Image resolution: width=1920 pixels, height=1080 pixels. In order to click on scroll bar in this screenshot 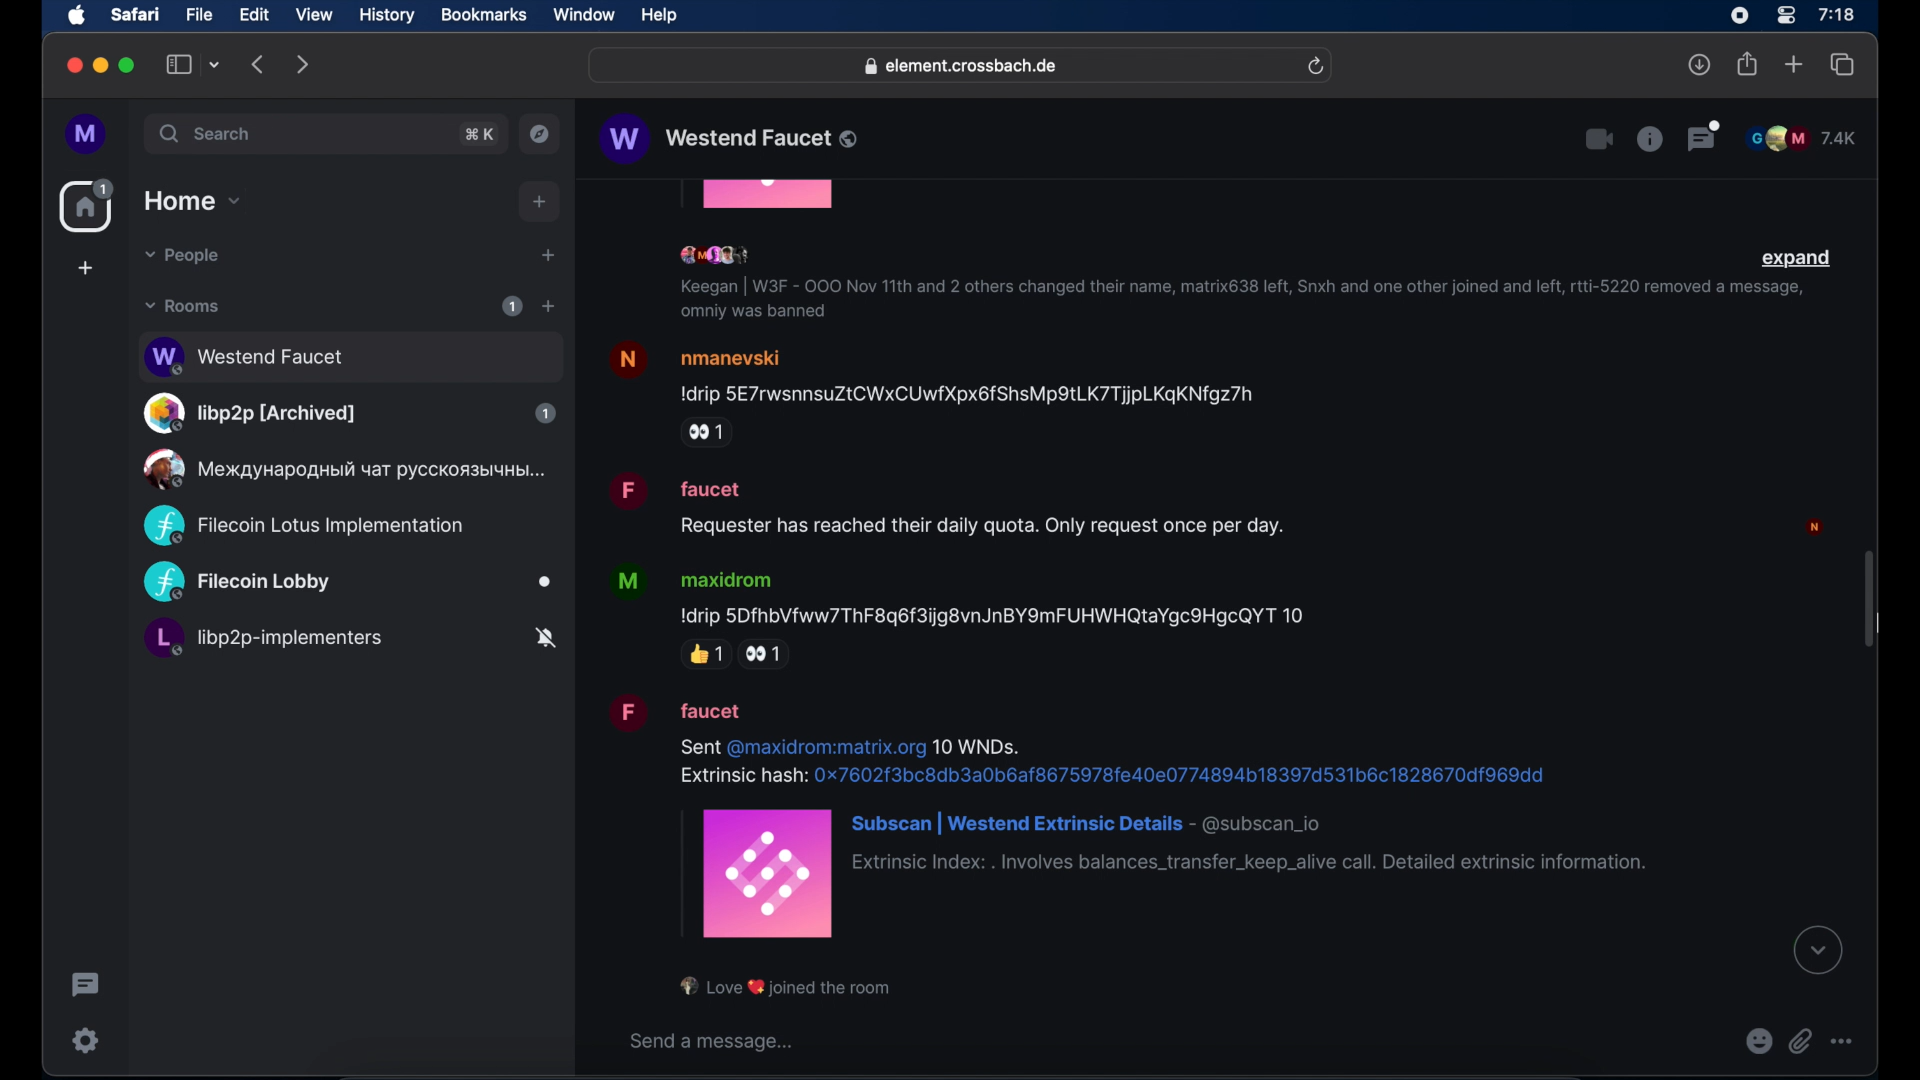, I will do `click(1868, 601)`.